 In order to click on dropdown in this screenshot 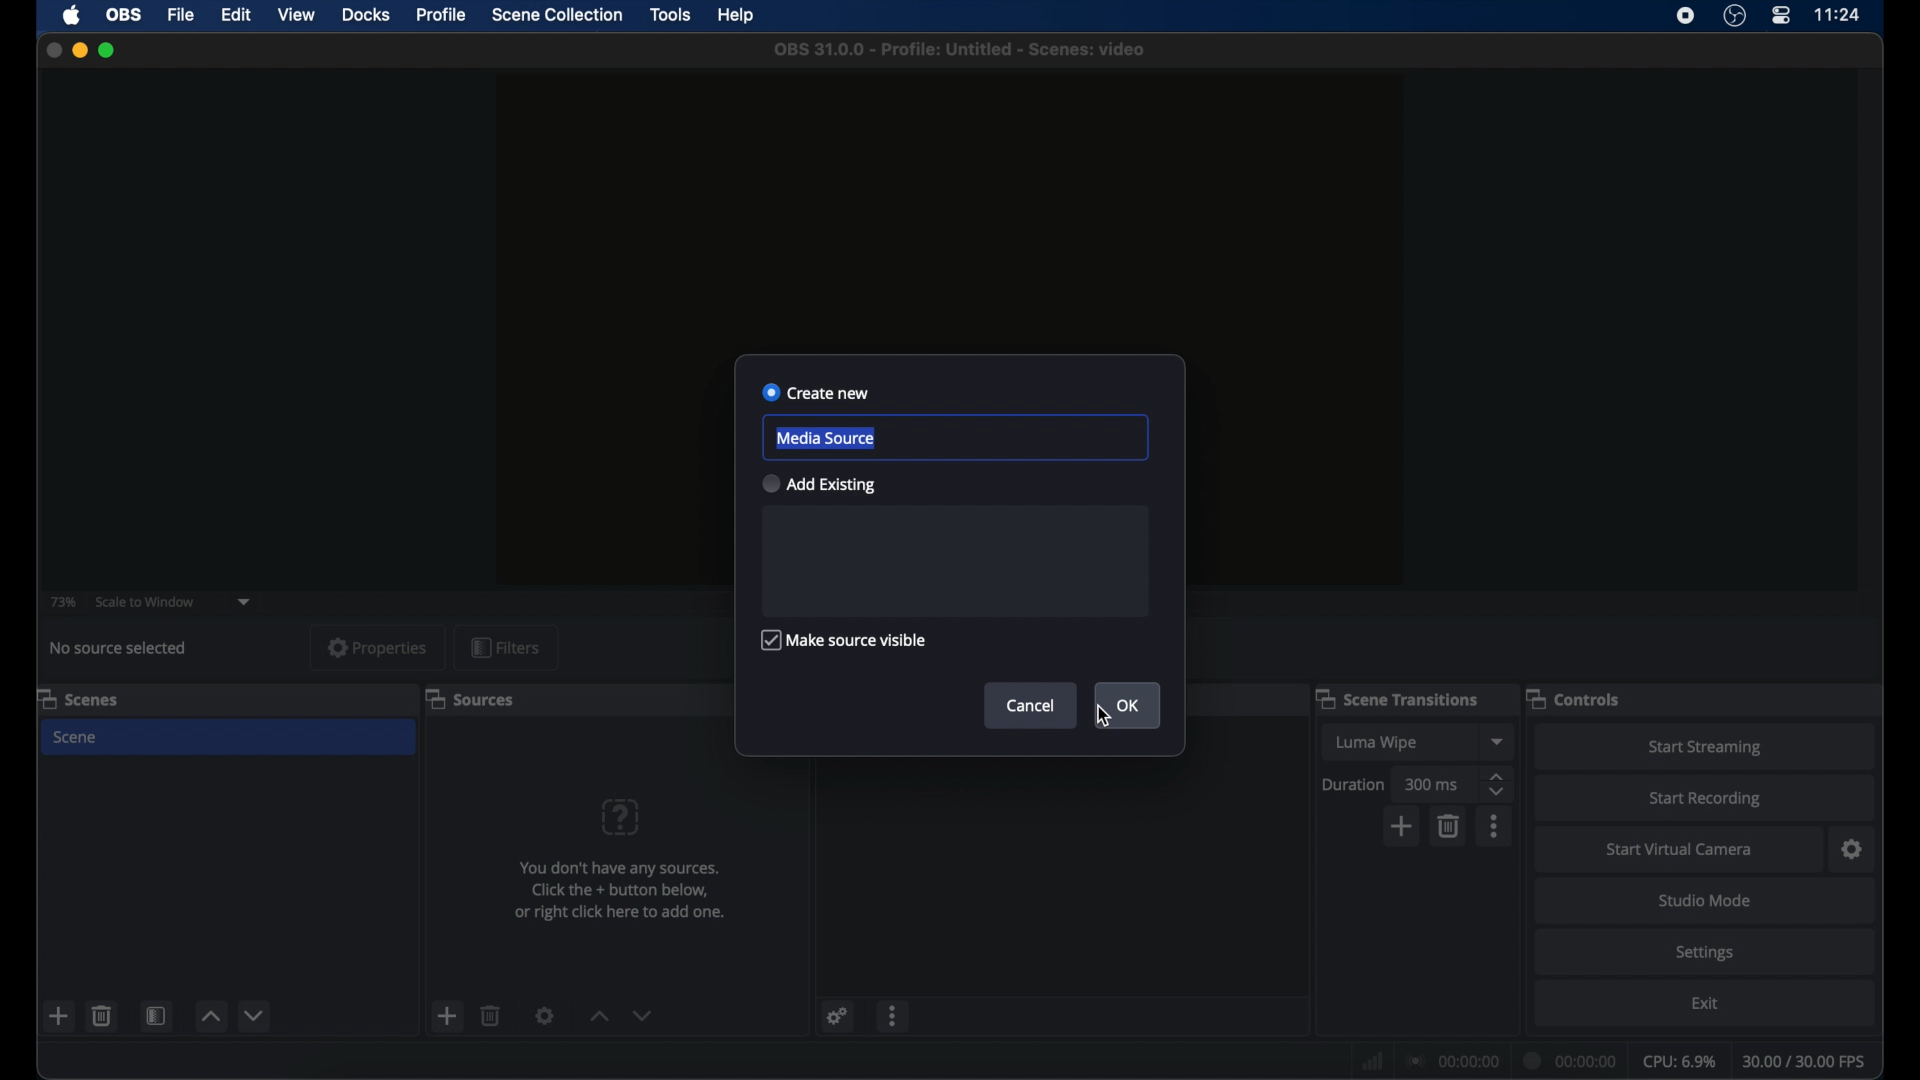, I will do `click(1499, 741)`.